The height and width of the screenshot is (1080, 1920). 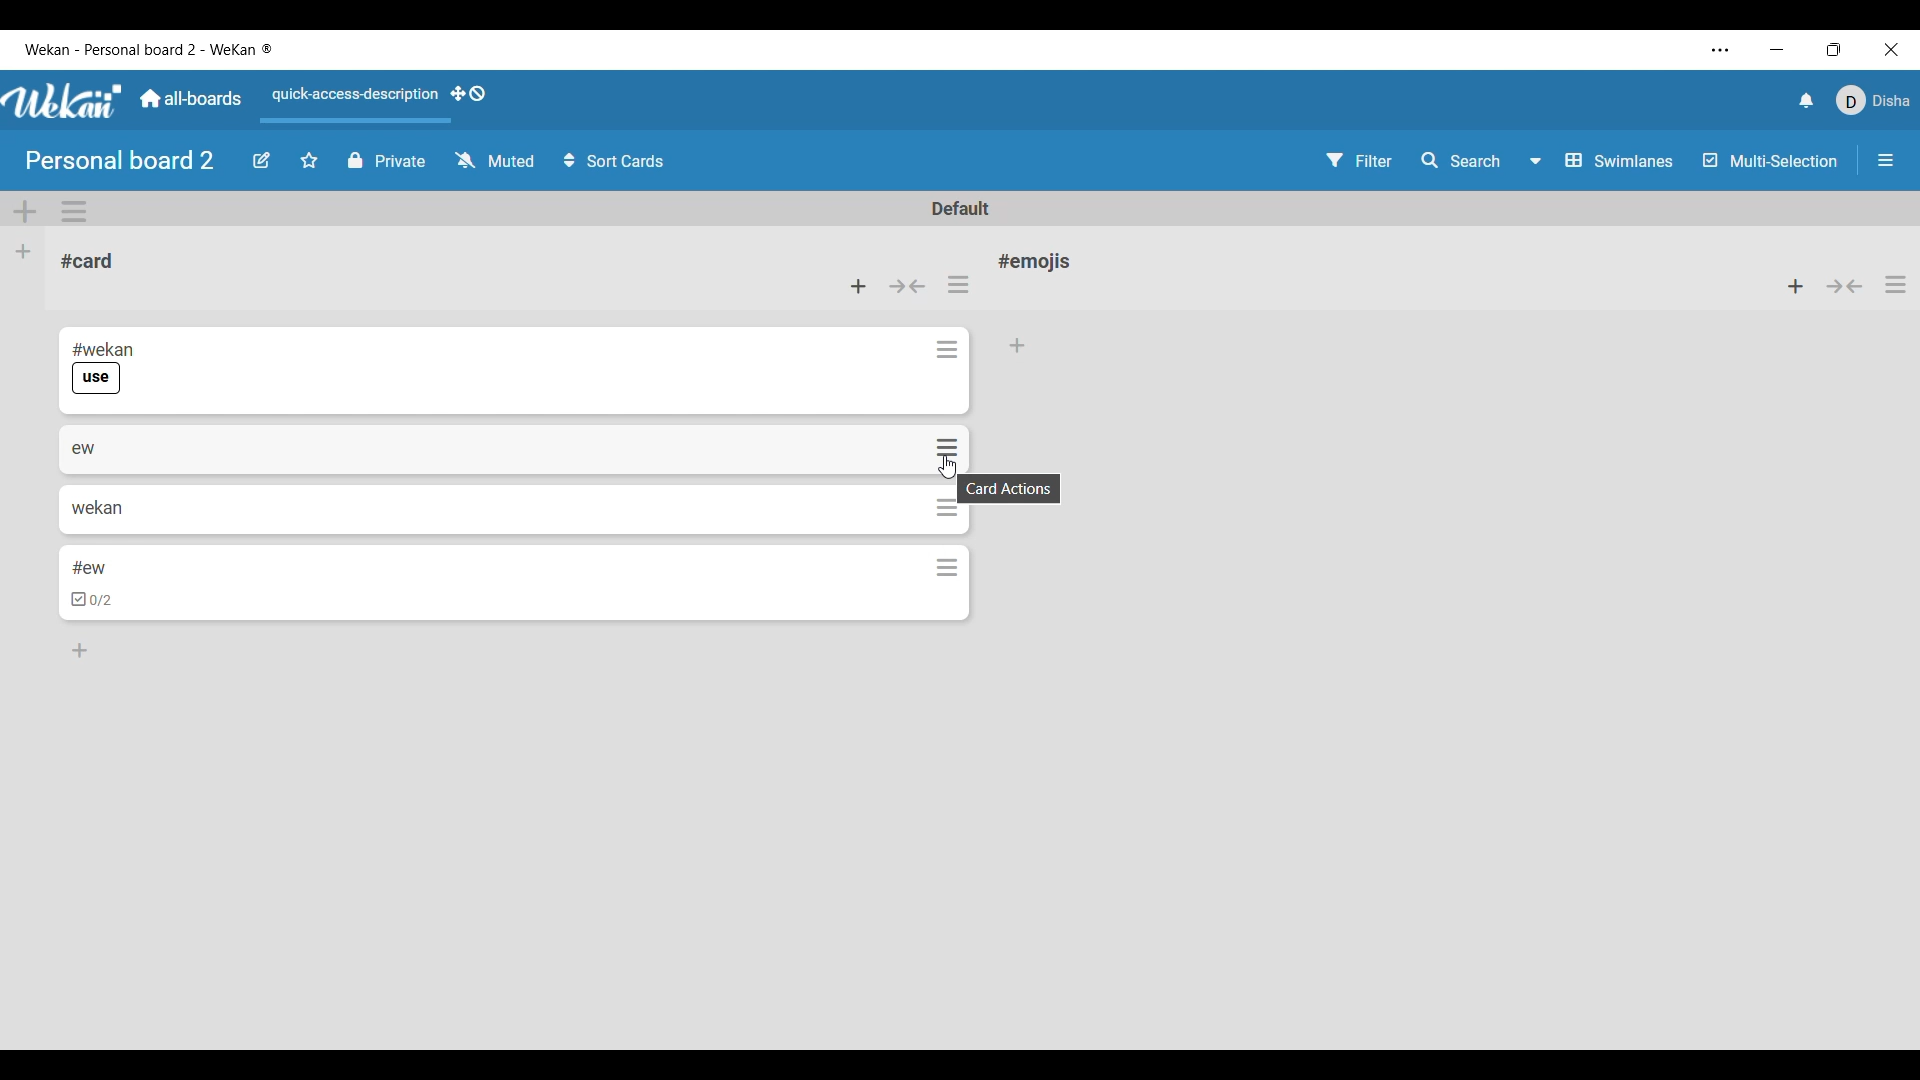 What do you see at coordinates (93, 600) in the screenshot?
I see `checkbox ` at bounding box center [93, 600].